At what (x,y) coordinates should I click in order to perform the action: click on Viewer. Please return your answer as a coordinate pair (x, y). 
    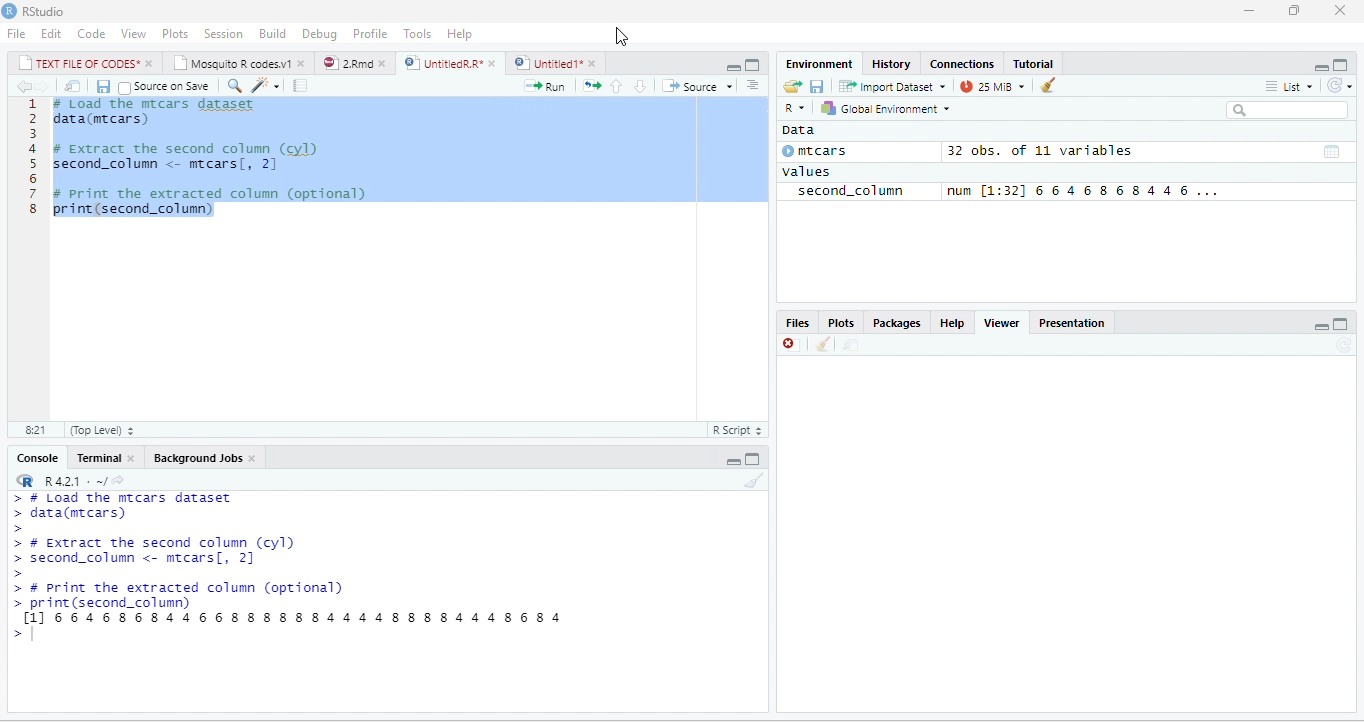
    Looking at the image, I should click on (1007, 323).